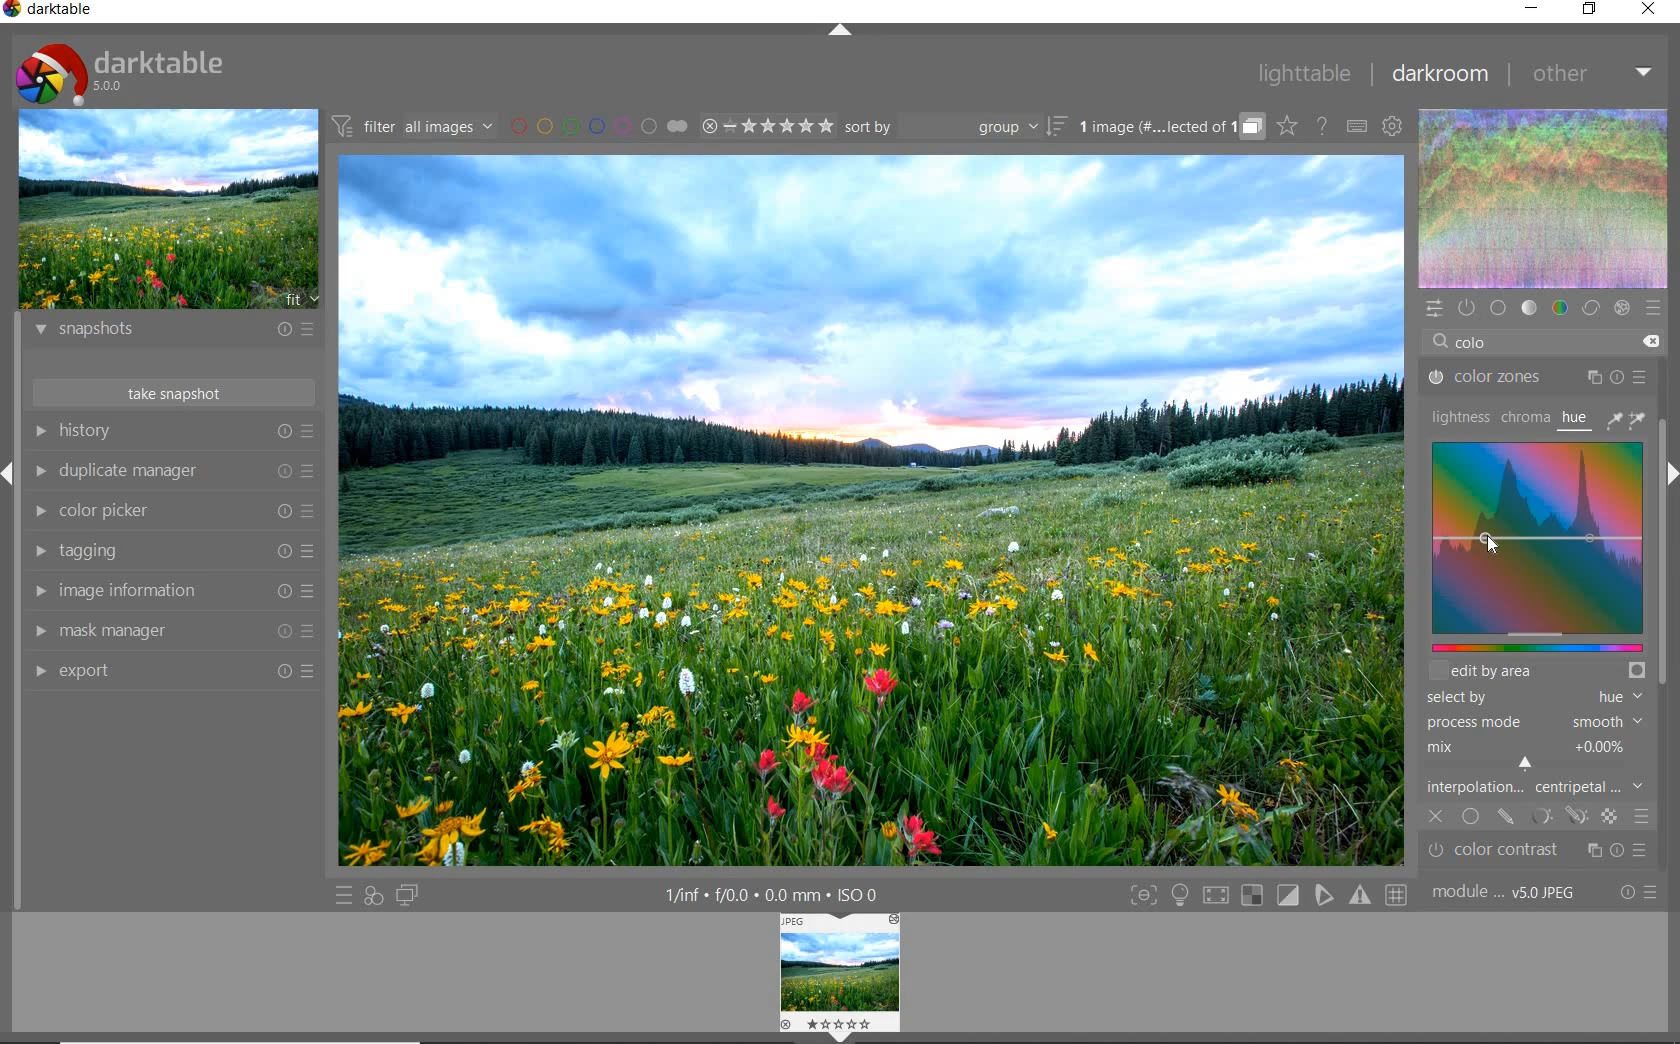  Describe the element at coordinates (168, 212) in the screenshot. I see `image preview` at that location.